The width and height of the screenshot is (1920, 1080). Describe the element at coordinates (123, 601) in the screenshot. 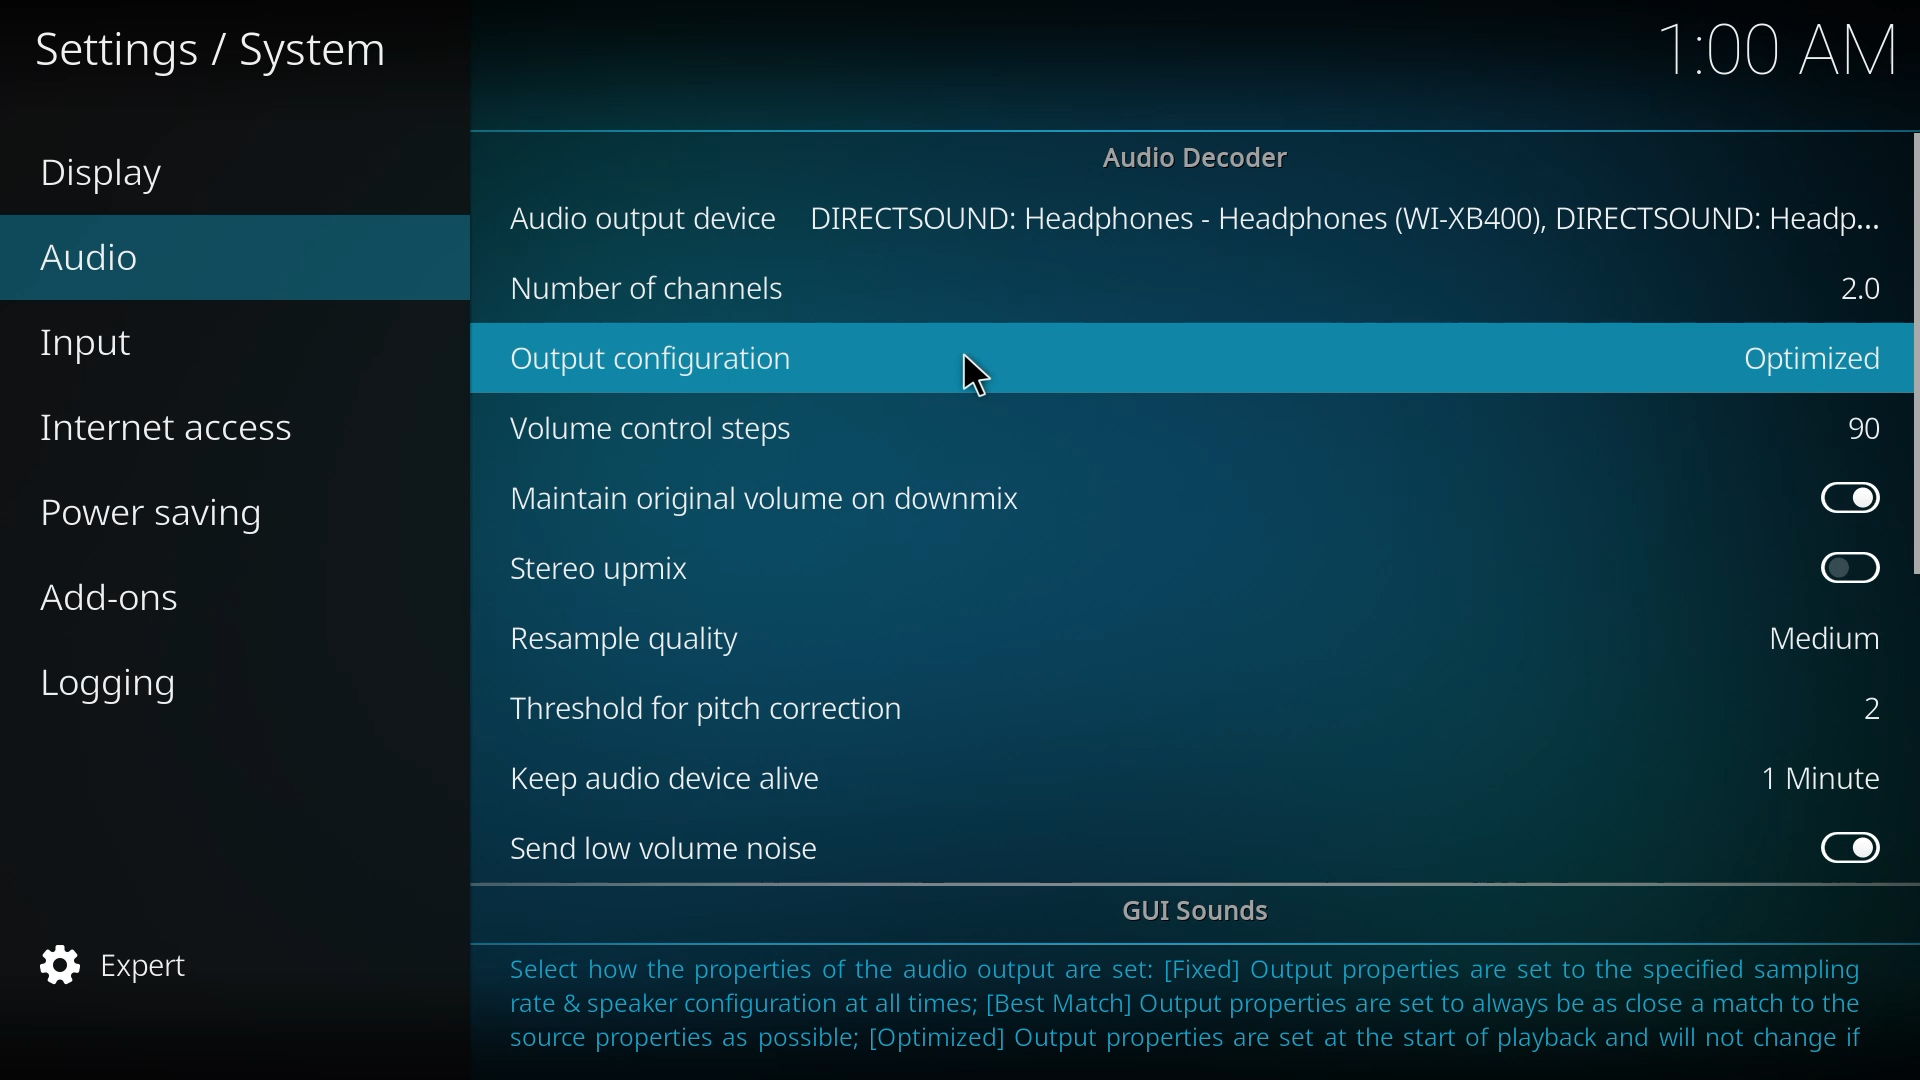

I see `add-ons` at that location.